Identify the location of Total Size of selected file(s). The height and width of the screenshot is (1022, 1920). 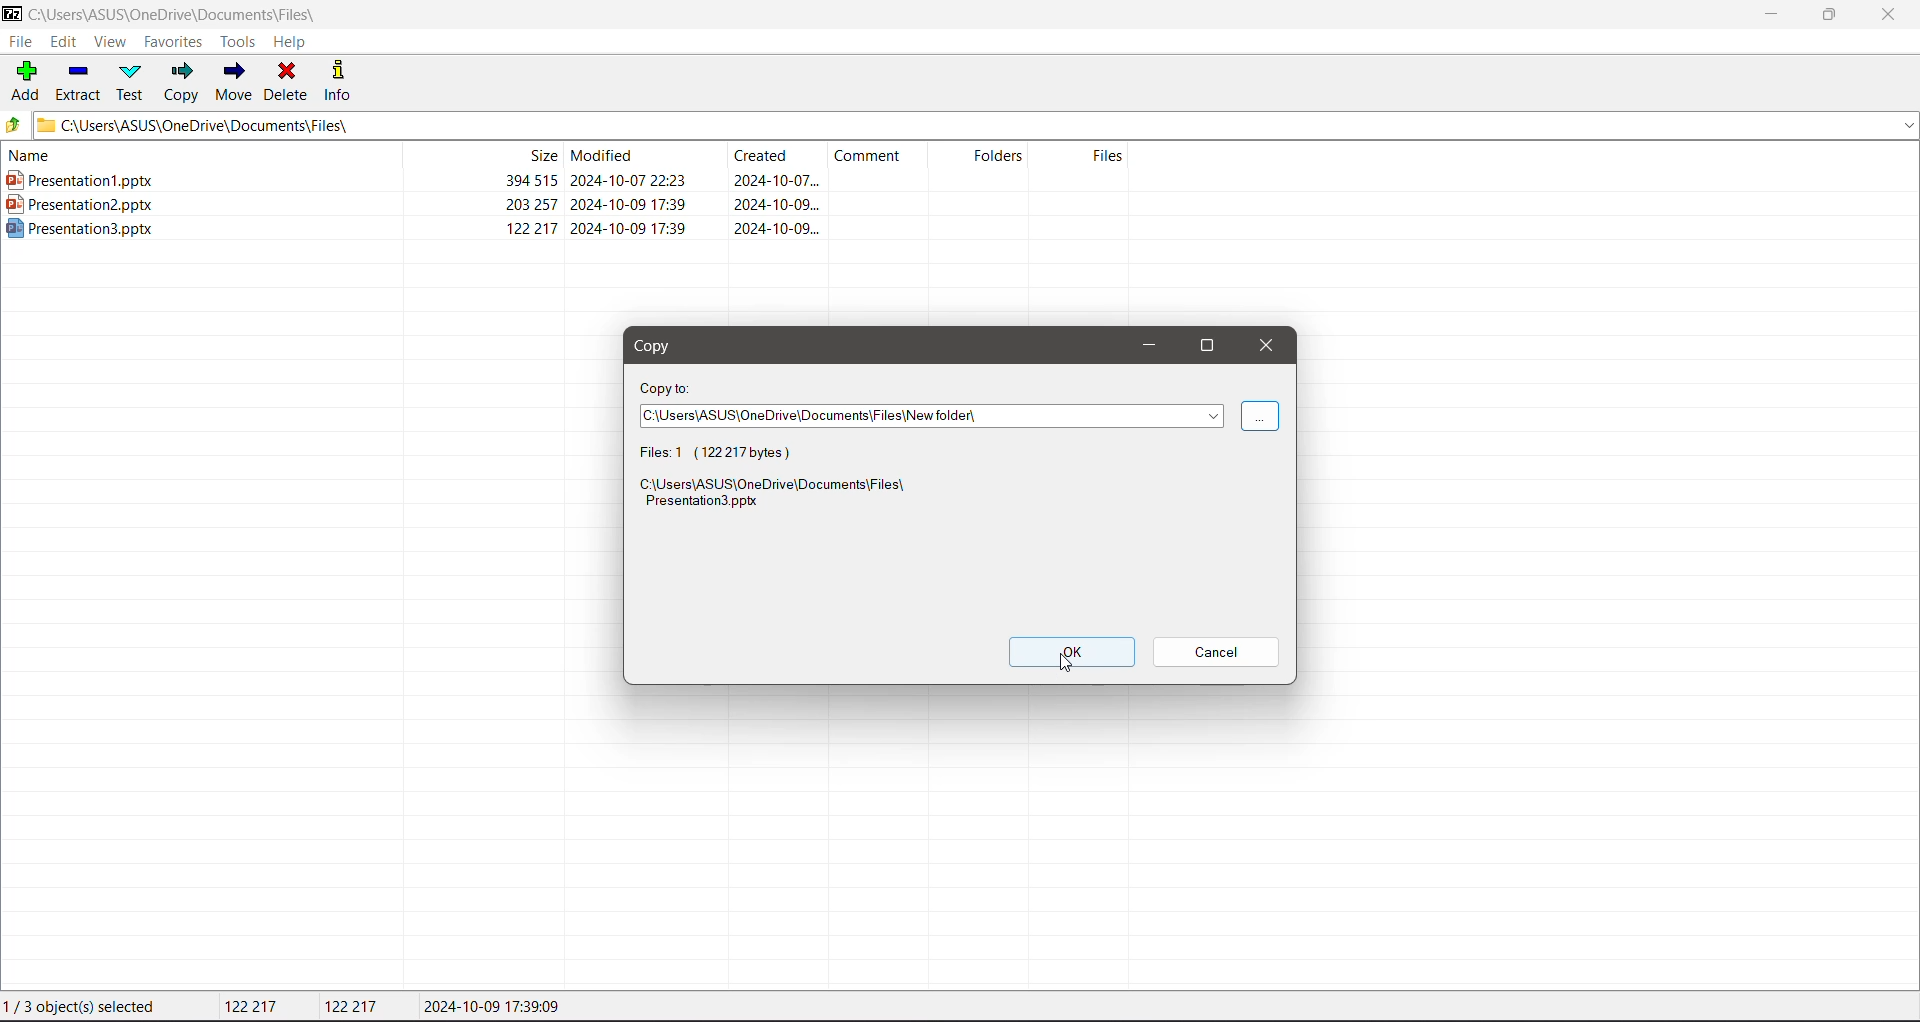
(255, 1007).